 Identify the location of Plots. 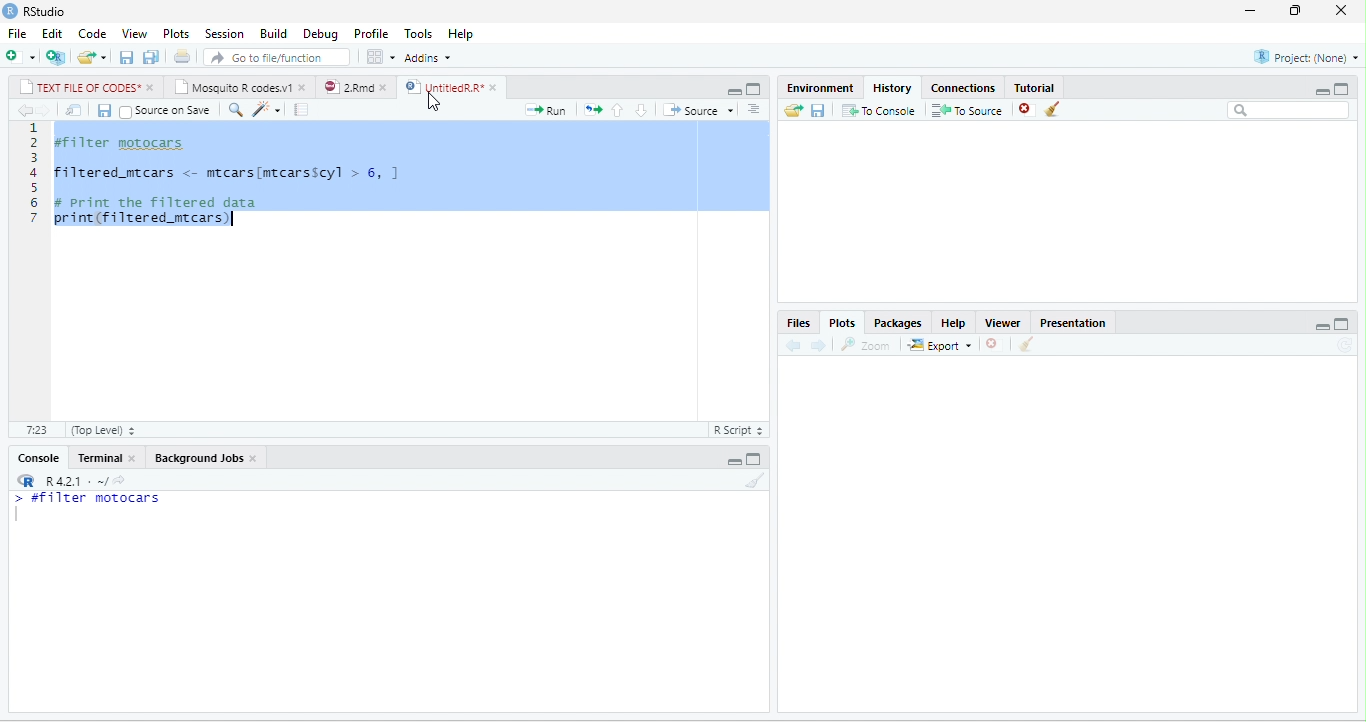
(176, 34).